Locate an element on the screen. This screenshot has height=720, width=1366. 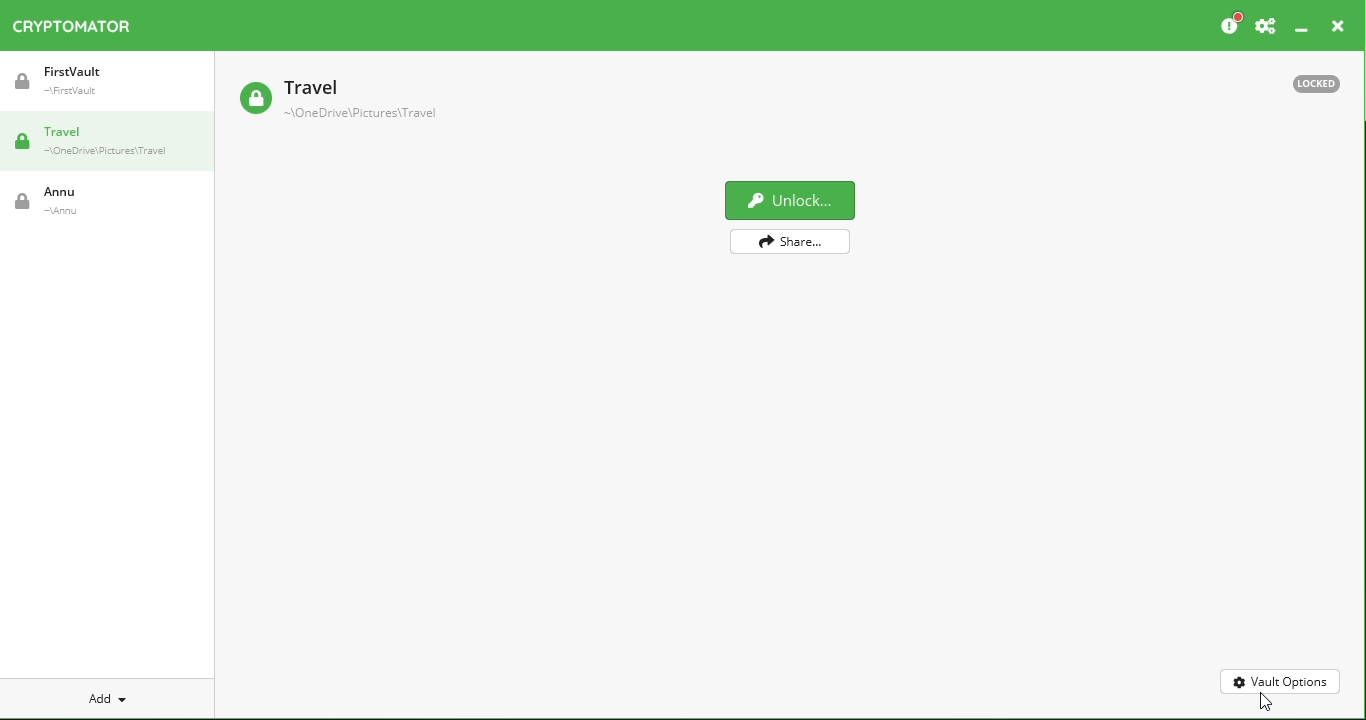
Cursor is located at coordinates (1260, 705).